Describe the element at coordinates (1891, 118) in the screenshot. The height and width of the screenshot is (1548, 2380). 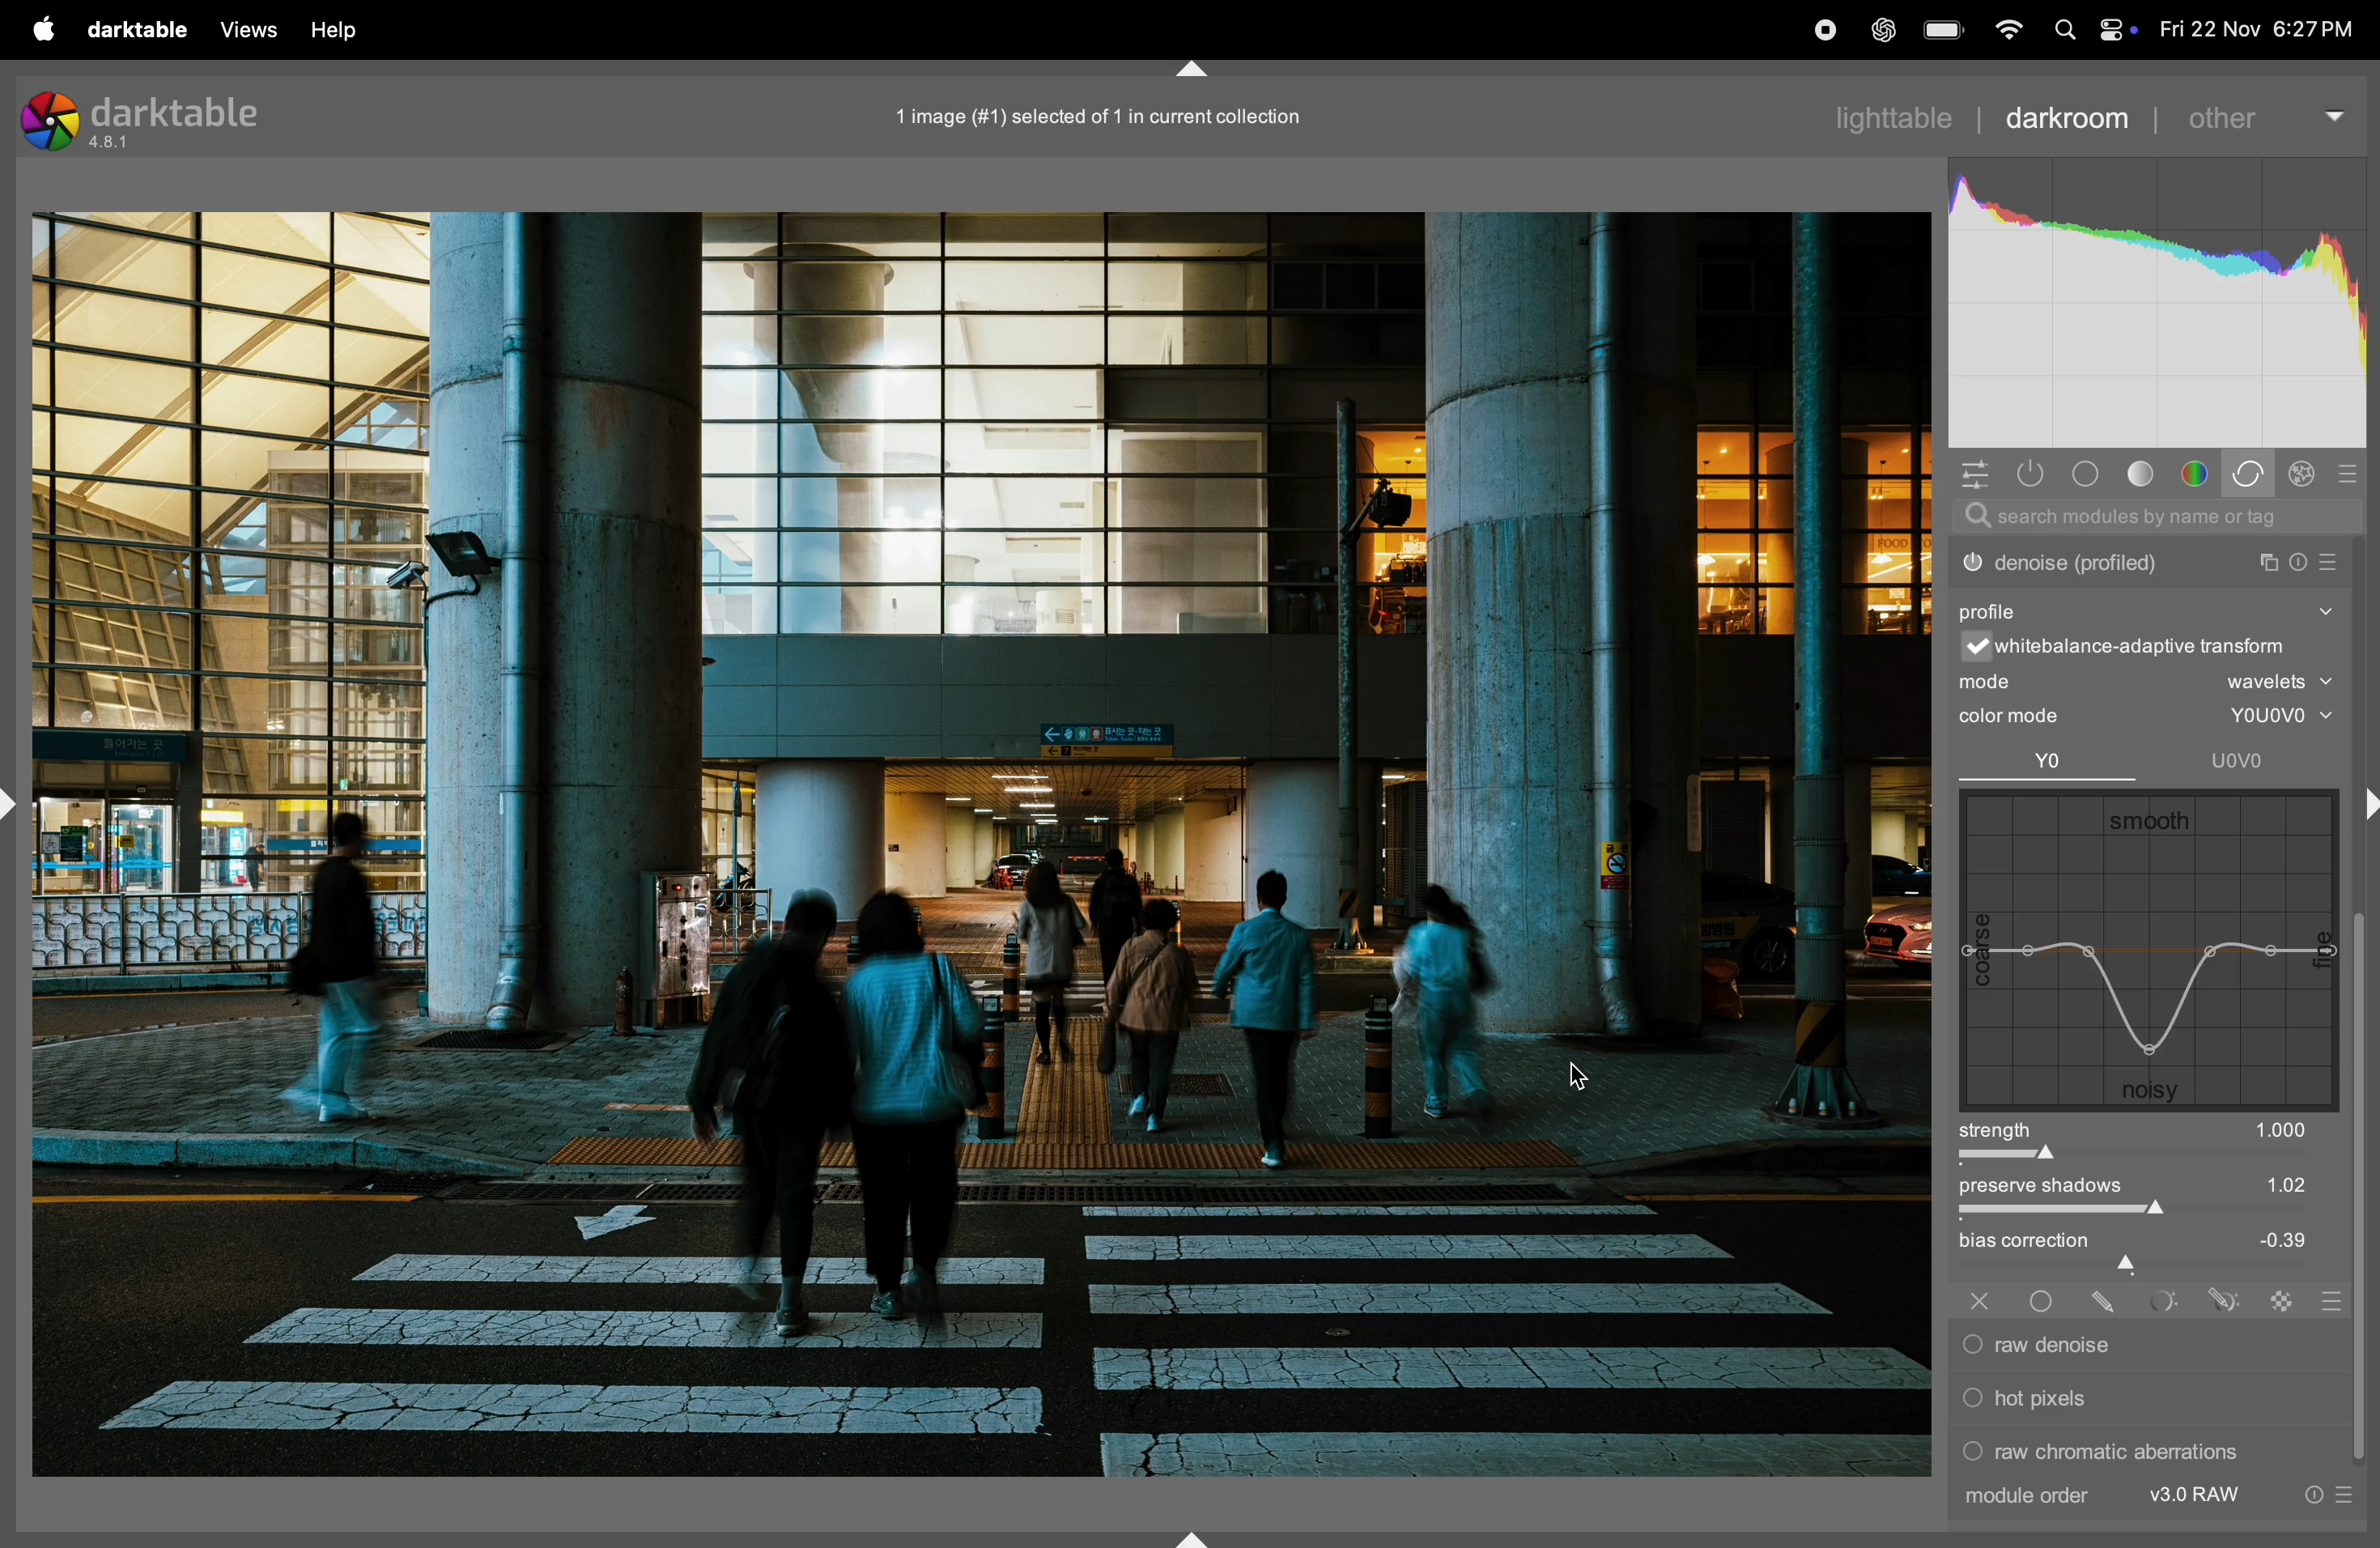
I see `lighttable` at that location.